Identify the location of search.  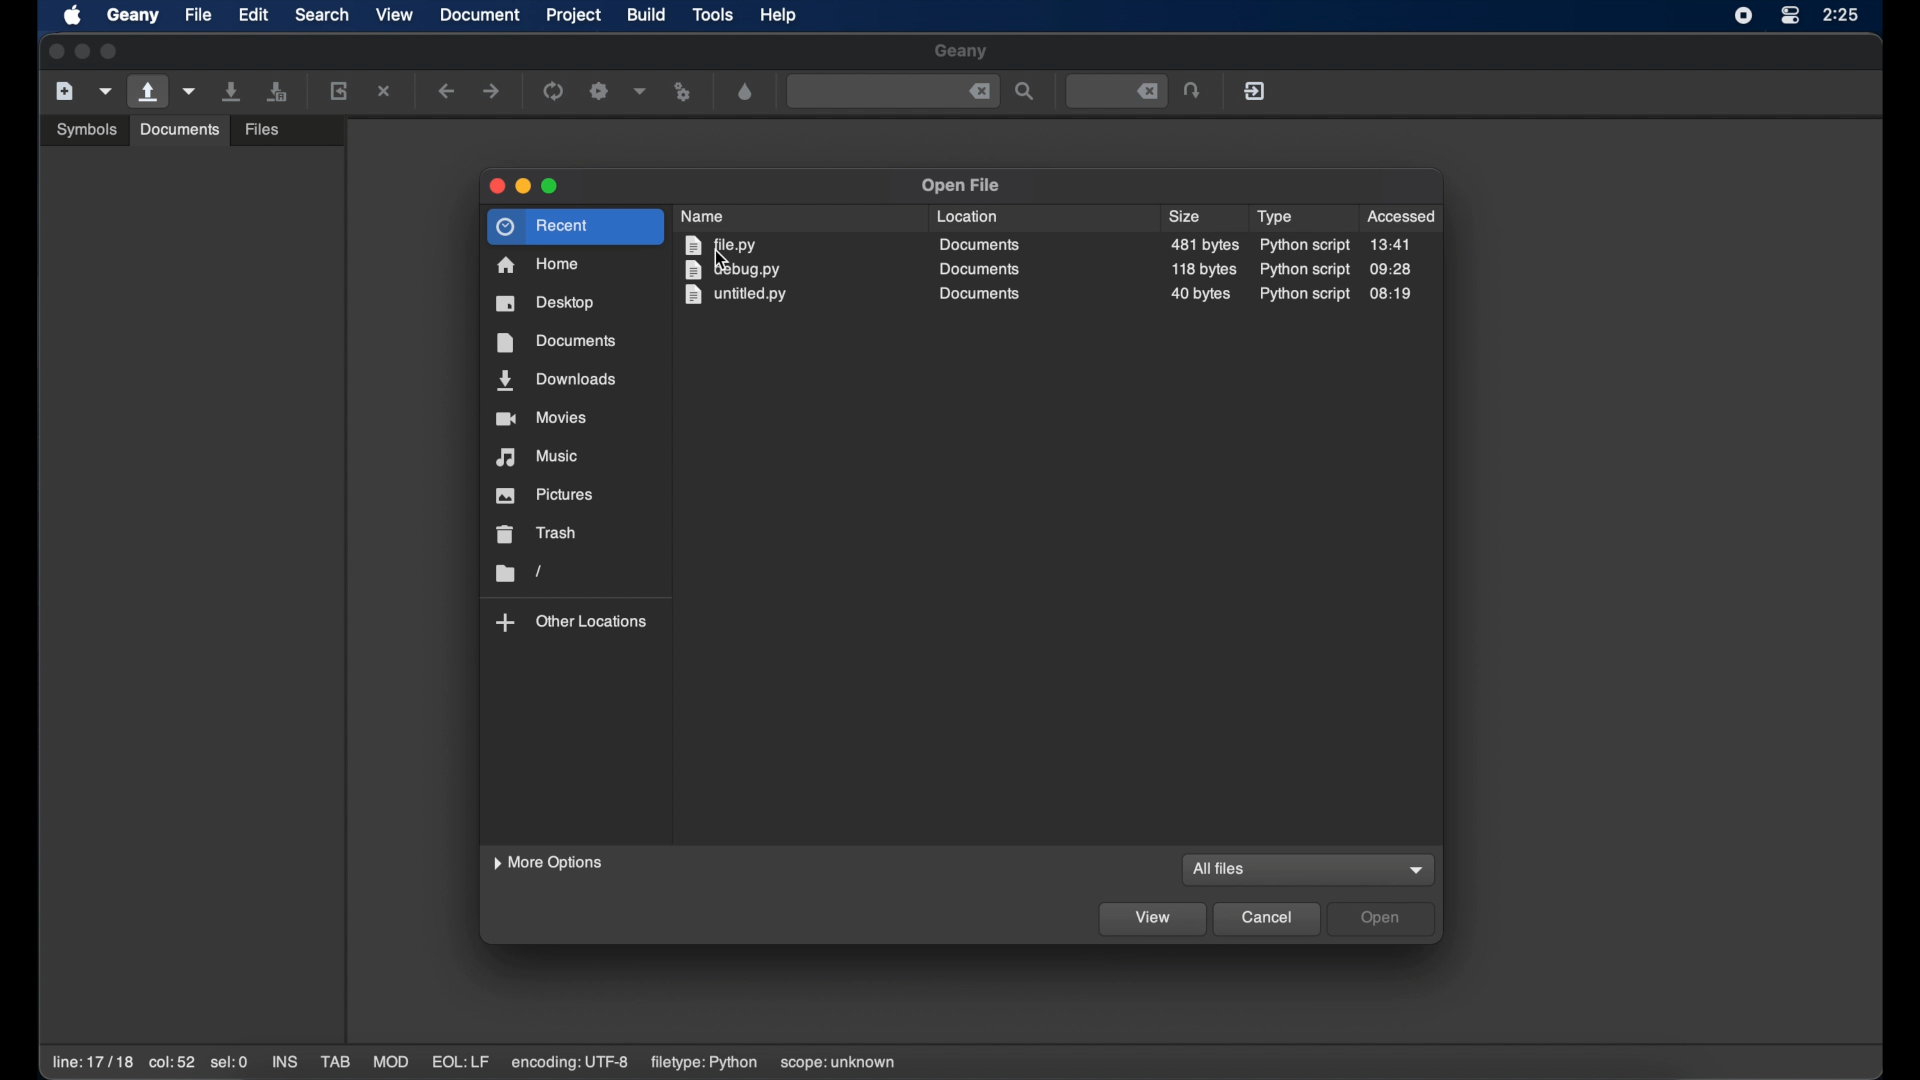
(322, 14).